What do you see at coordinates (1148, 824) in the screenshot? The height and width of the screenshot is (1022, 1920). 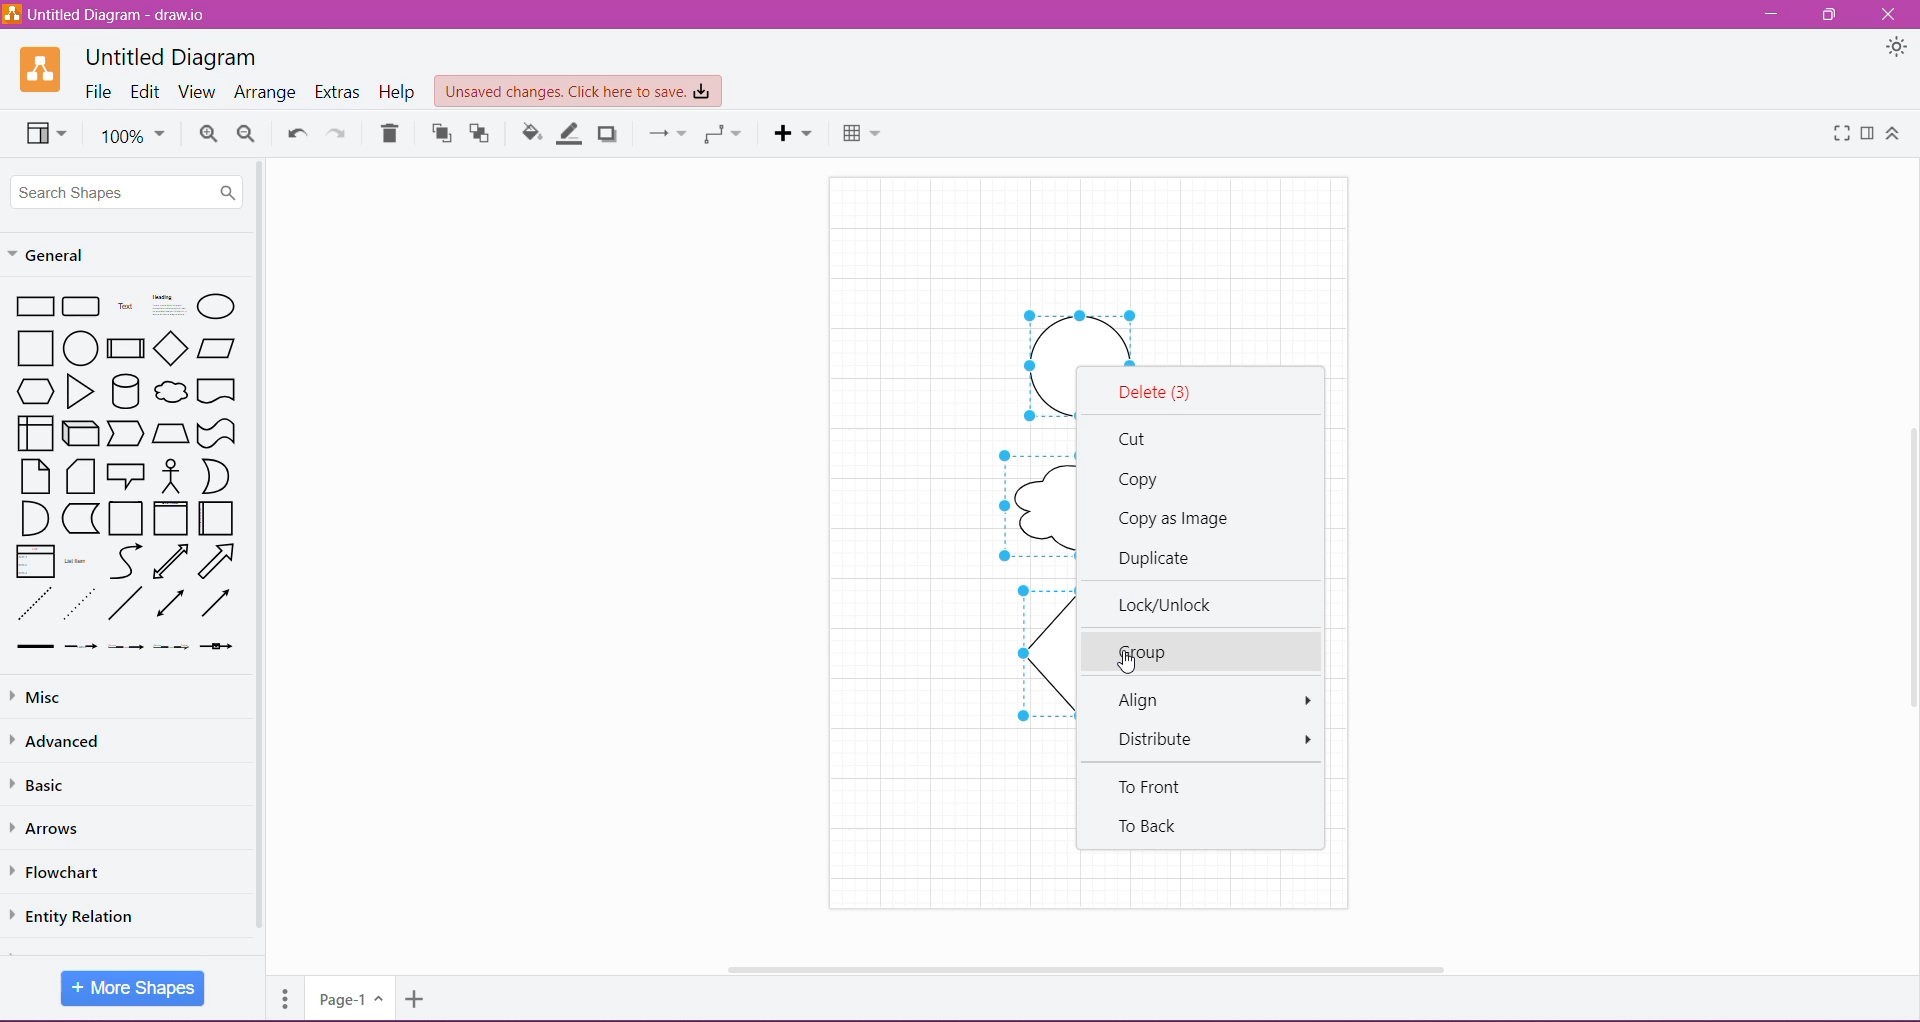 I see `To Back` at bounding box center [1148, 824].